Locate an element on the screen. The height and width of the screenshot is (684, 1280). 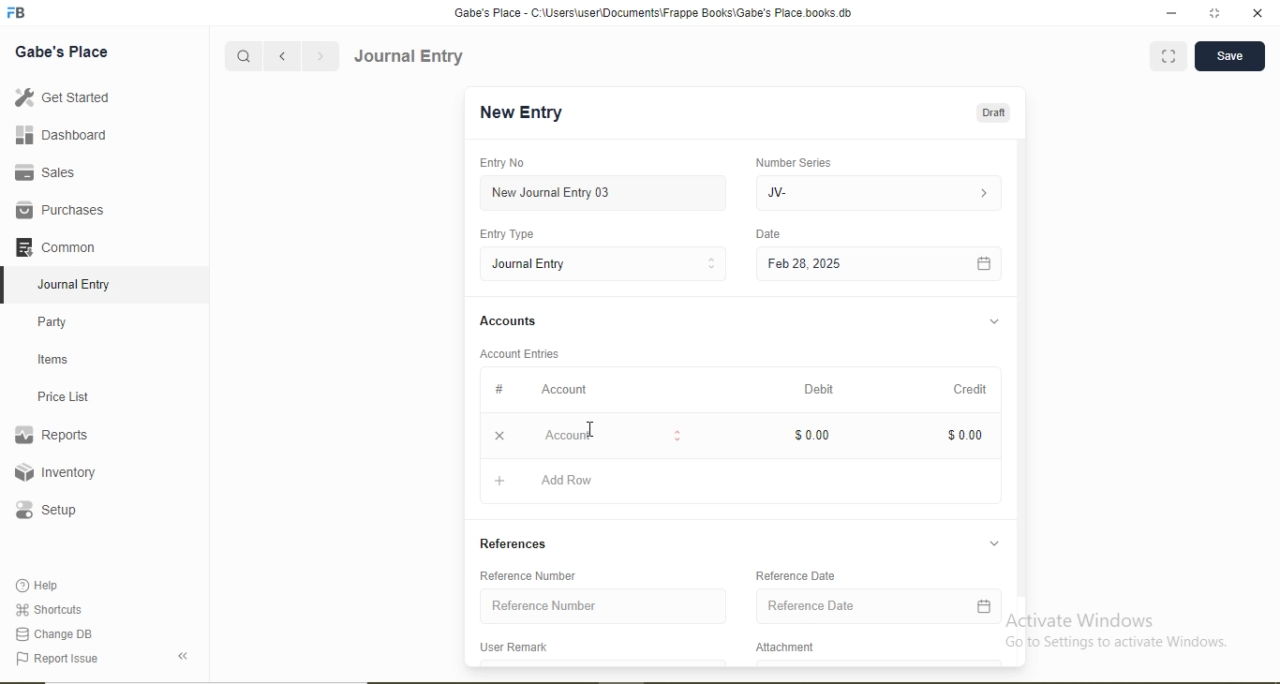
Draft is located at coordinates (993, 114).